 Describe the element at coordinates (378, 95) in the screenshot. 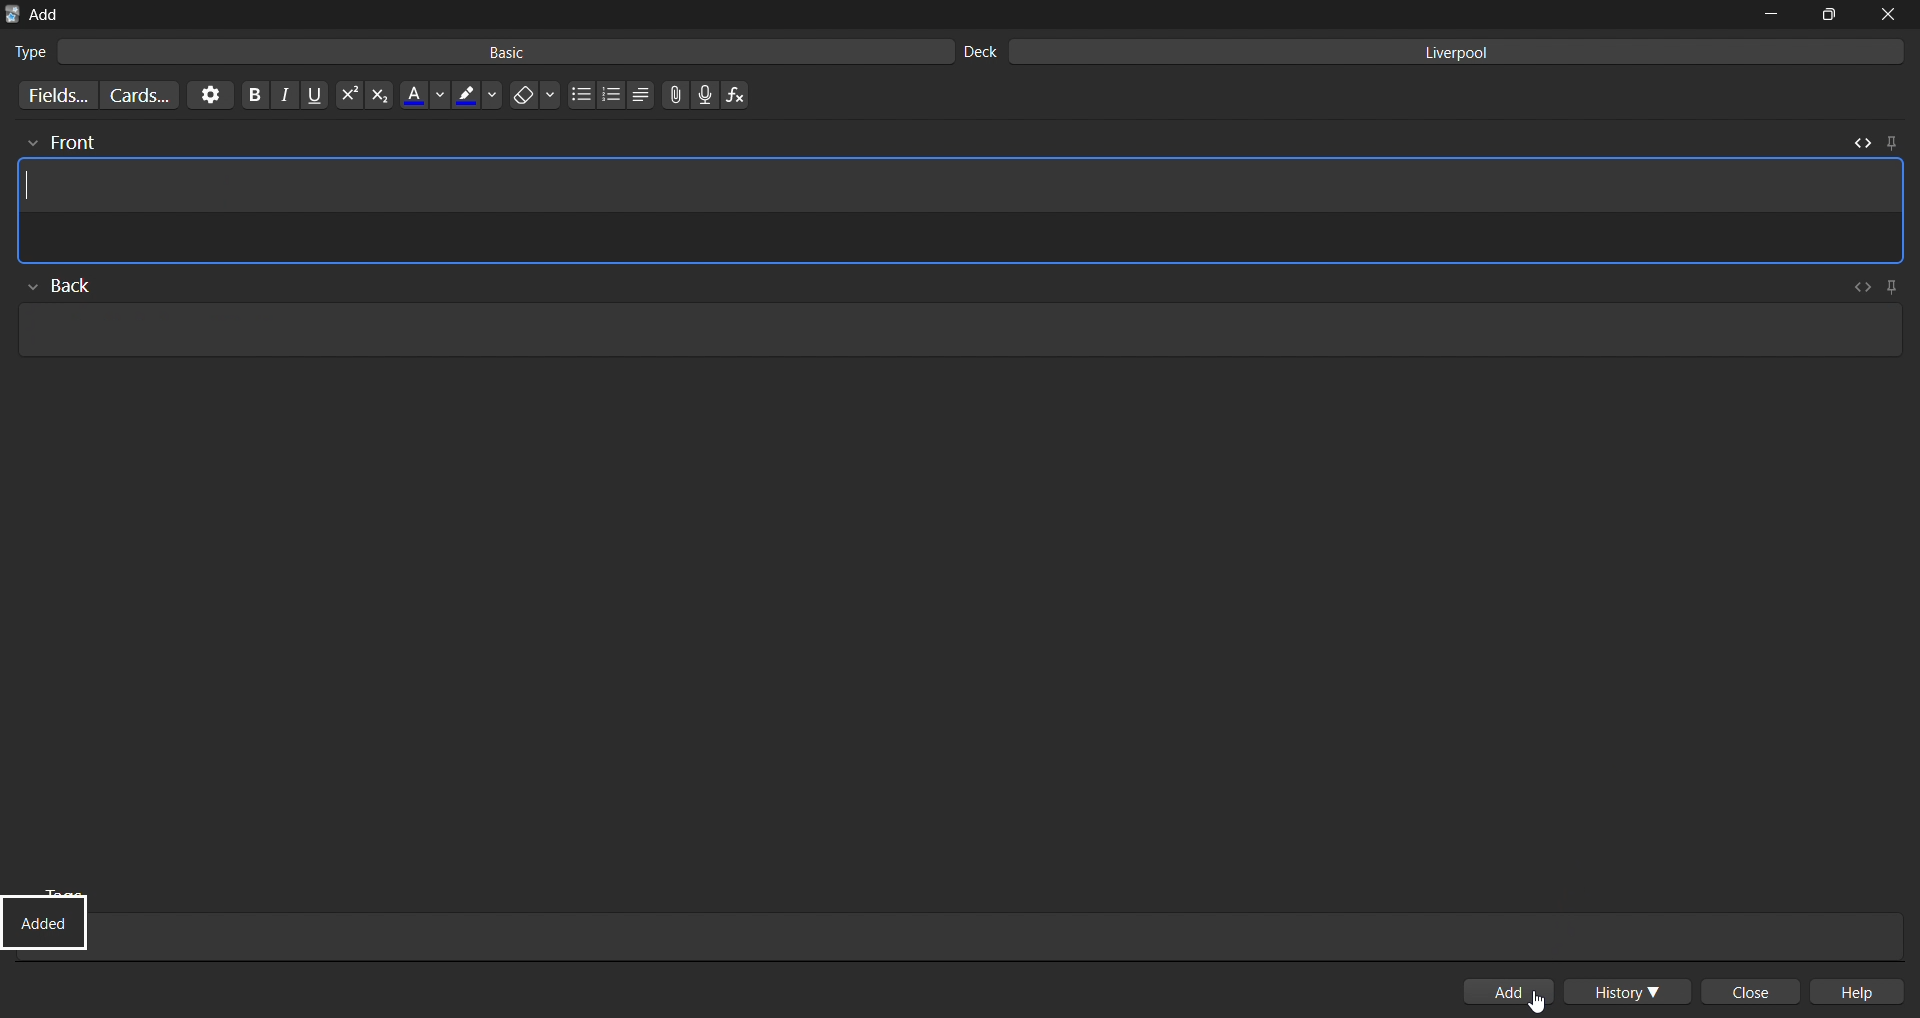

I see `subscript` at that location.